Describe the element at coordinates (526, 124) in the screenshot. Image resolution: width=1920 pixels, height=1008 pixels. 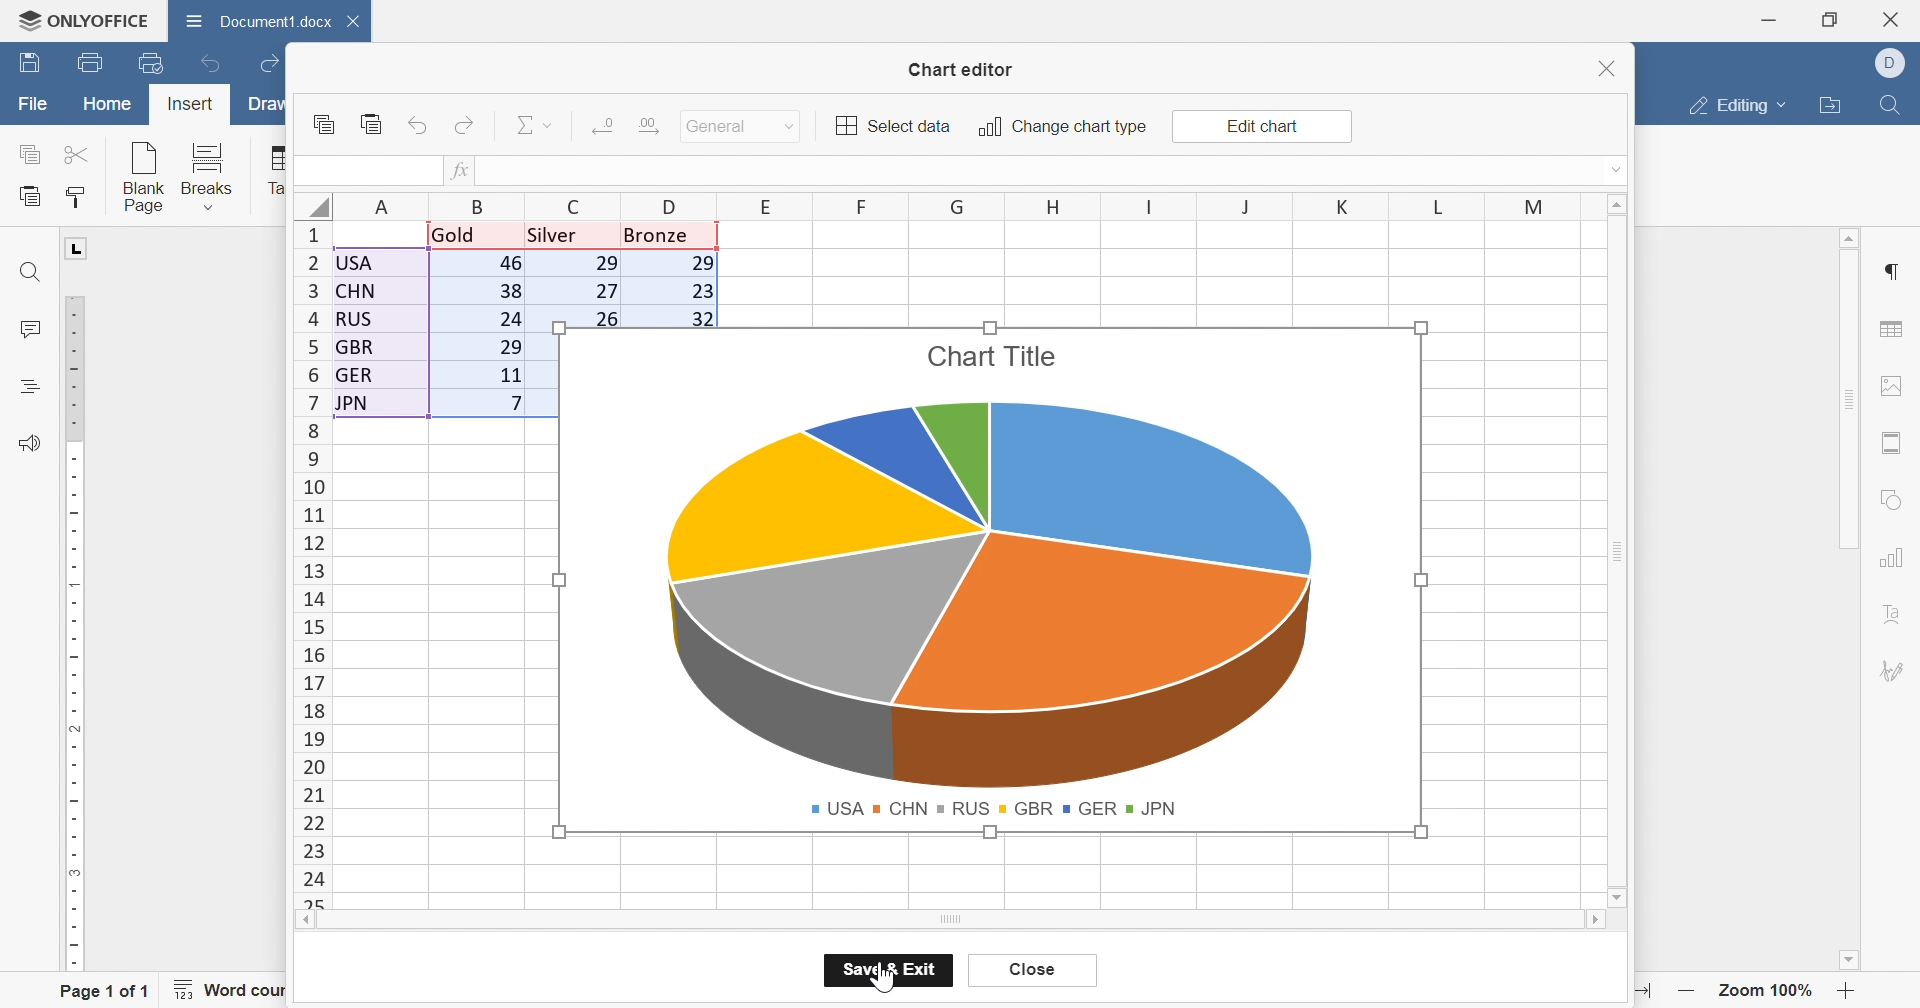
I see `Summation` at that location.